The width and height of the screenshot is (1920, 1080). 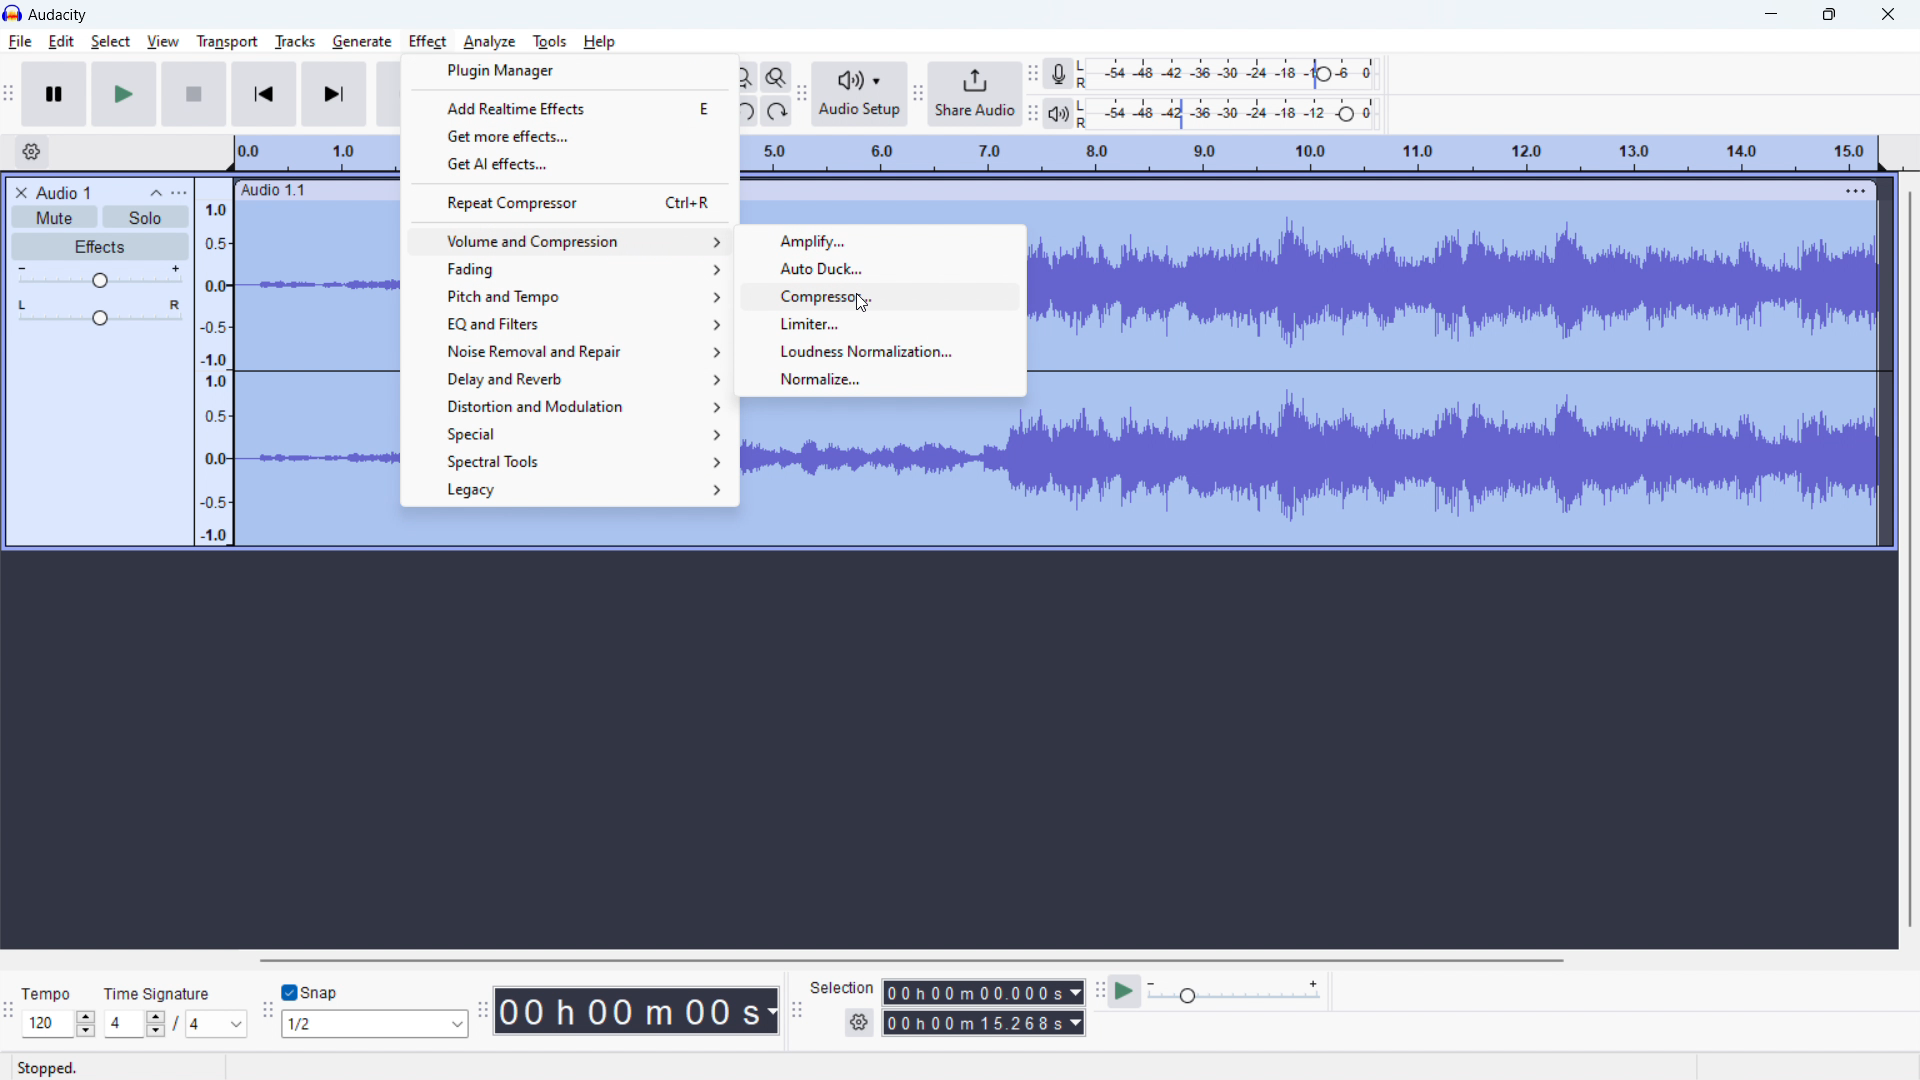 What do you see at coordinates (268, 1010) in the screenshot?
I see `snapping toolbar` at bounding box center [268, 1010].